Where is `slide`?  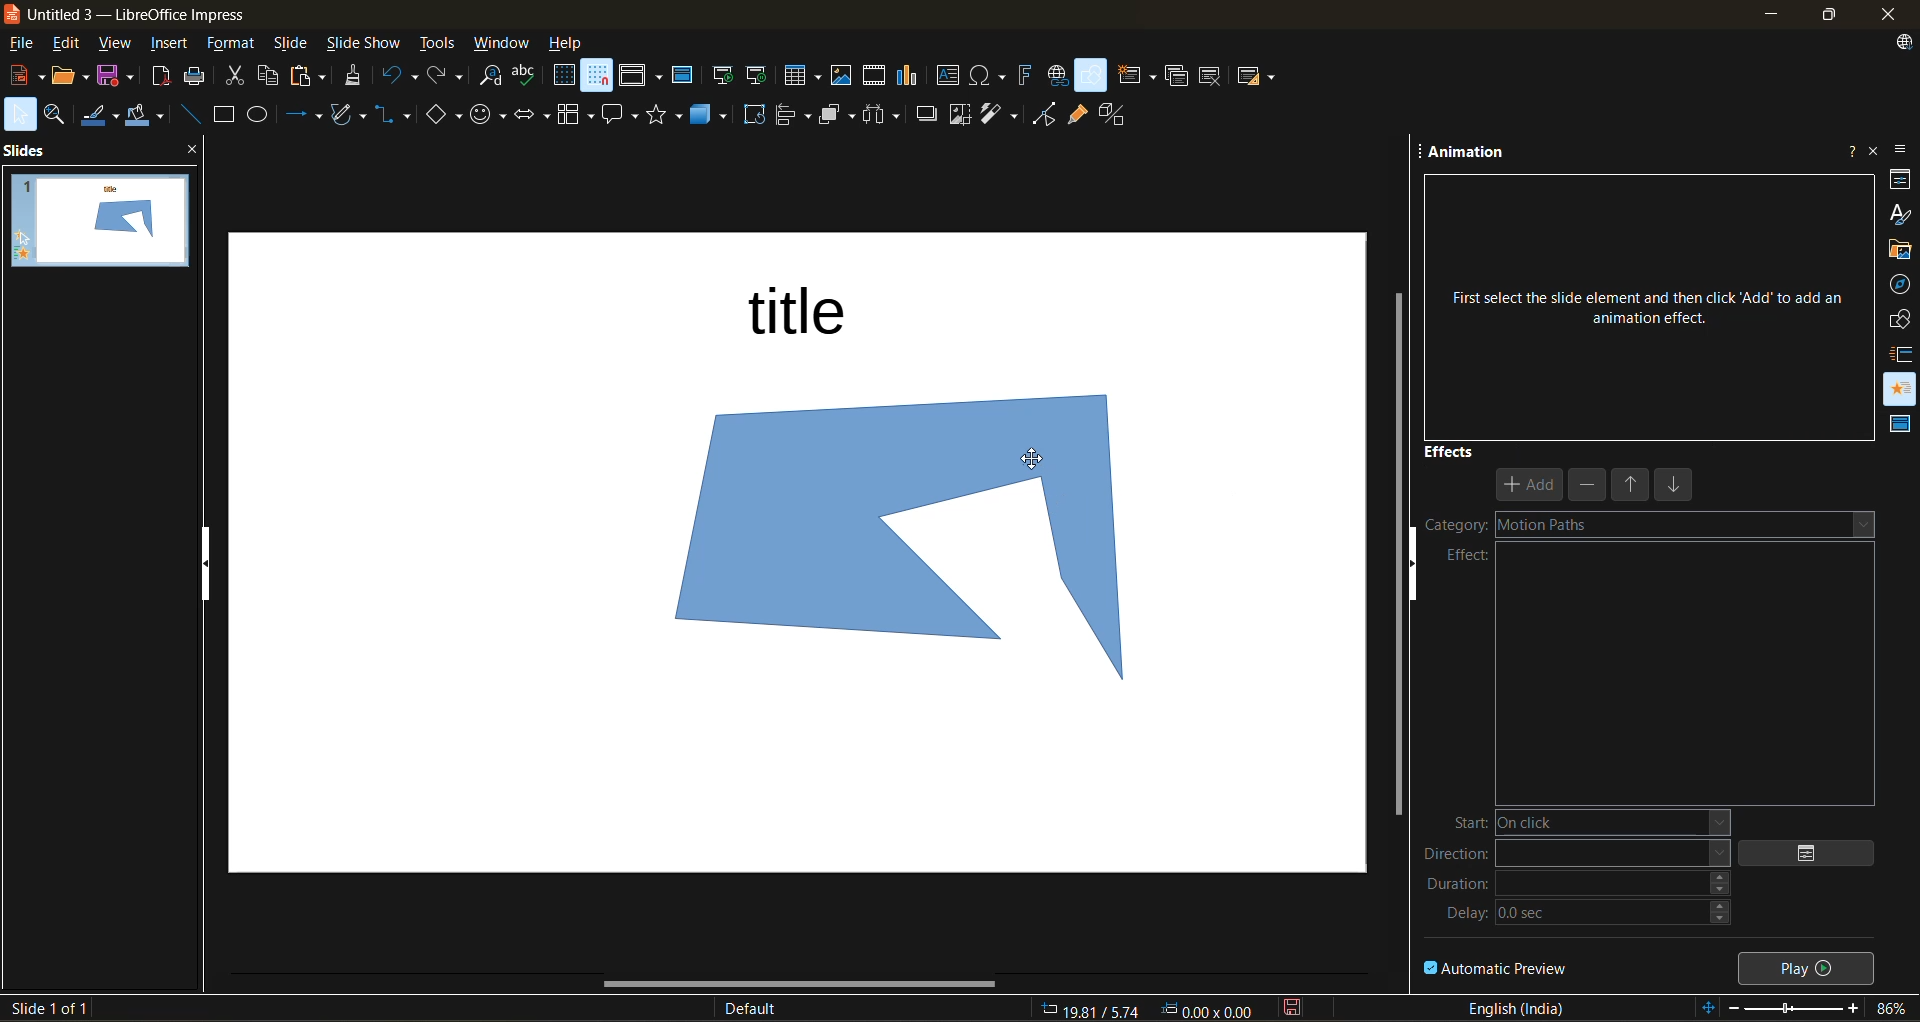 slide is located at coordinates (293, 46).